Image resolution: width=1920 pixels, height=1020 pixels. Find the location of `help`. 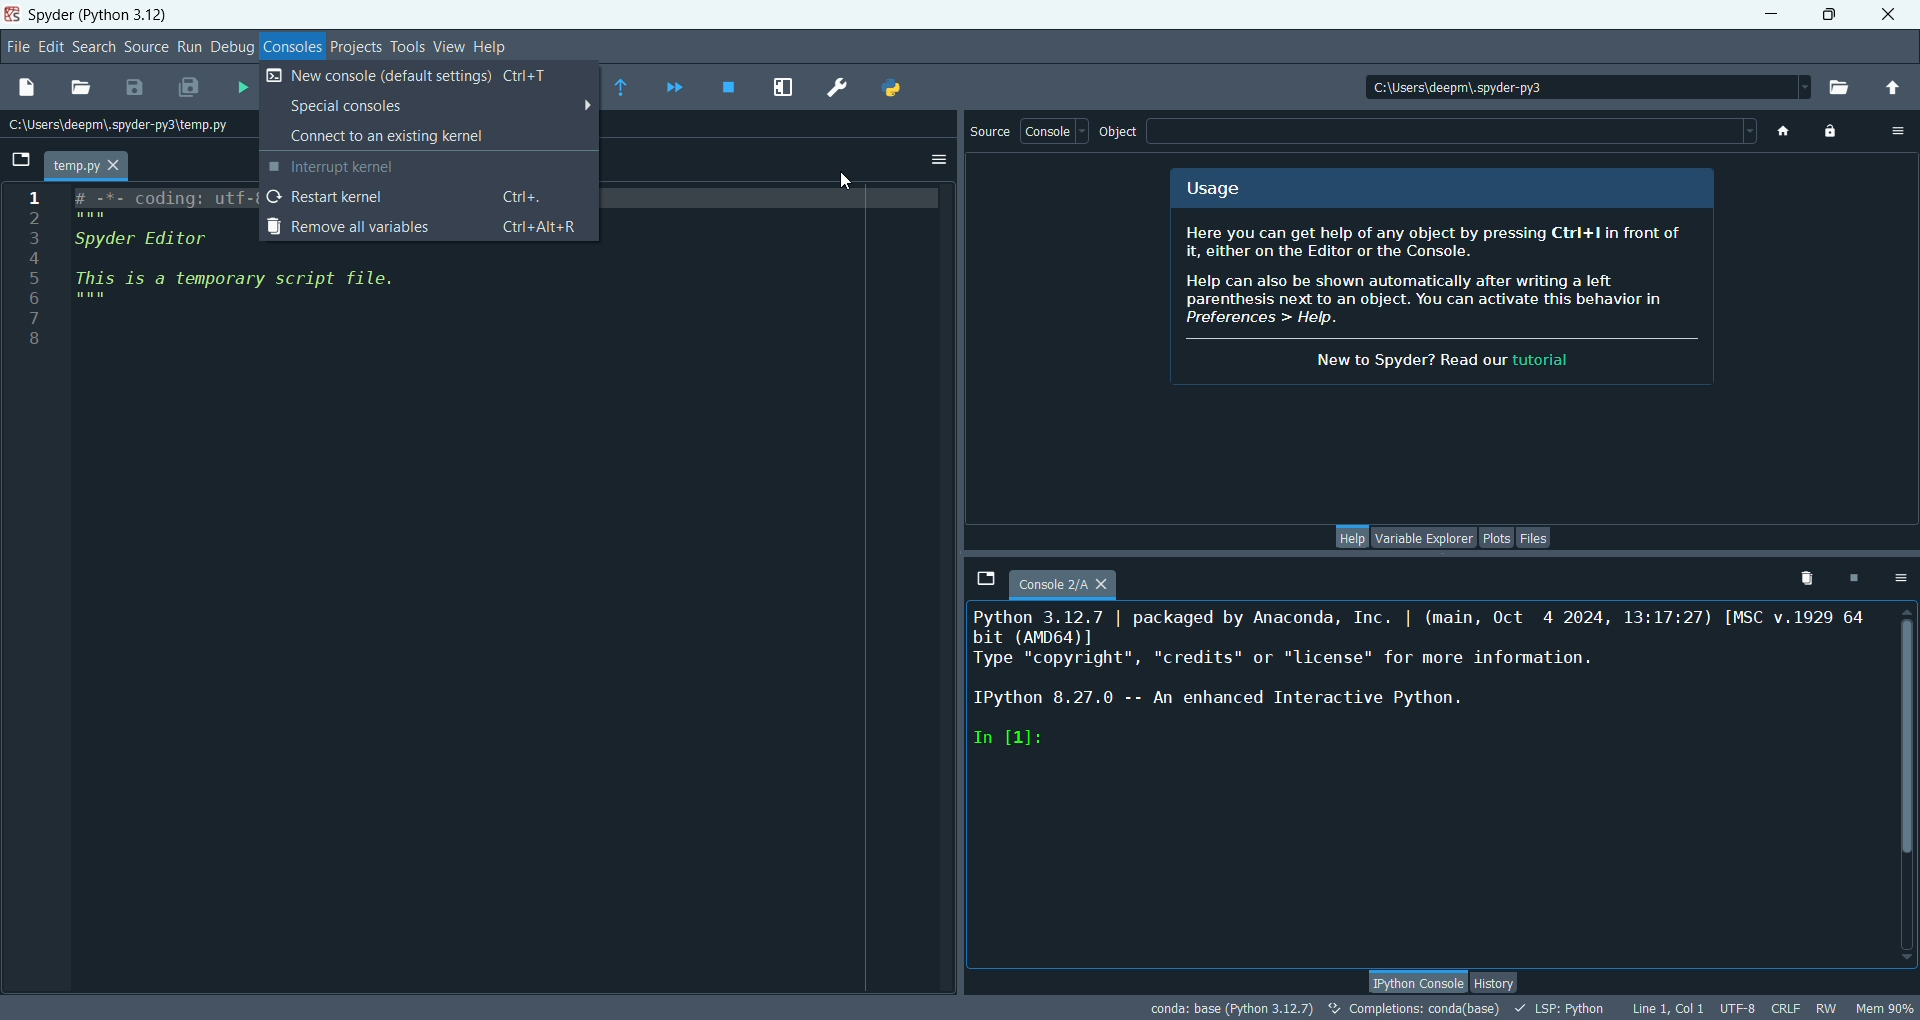

help is located at coordinates (1352, 537).